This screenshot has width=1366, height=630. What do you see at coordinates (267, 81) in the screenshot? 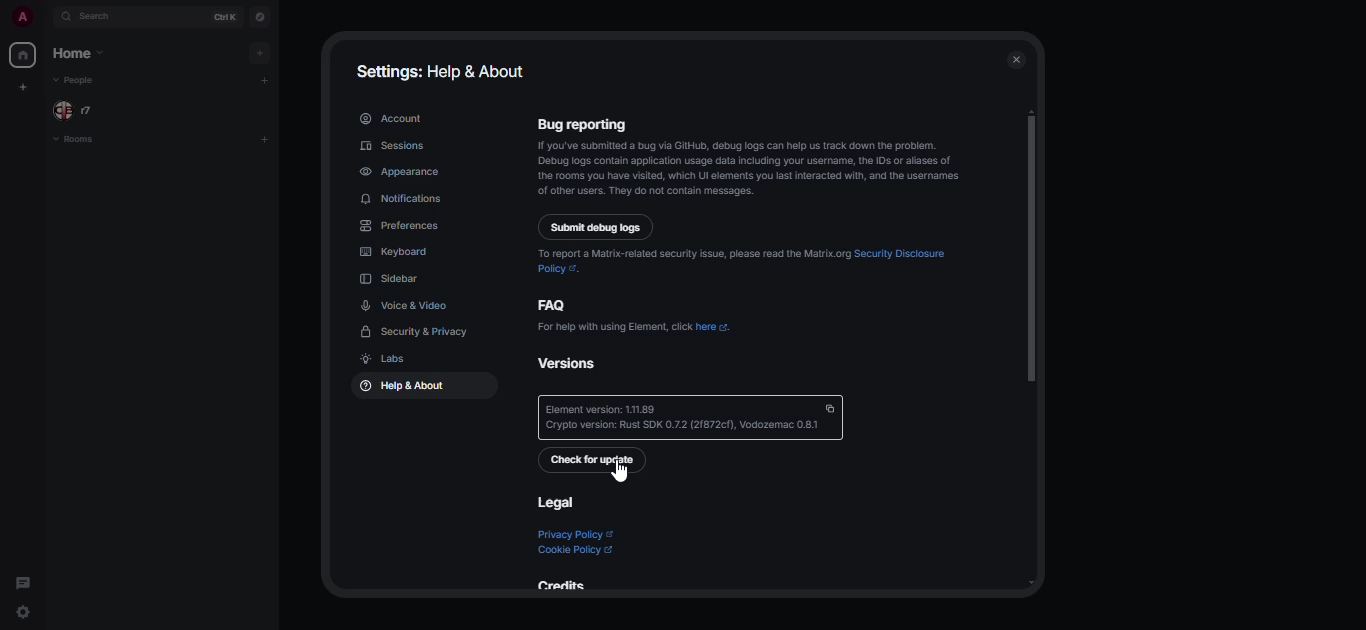
I see `add` at bounding box center [267, 81].